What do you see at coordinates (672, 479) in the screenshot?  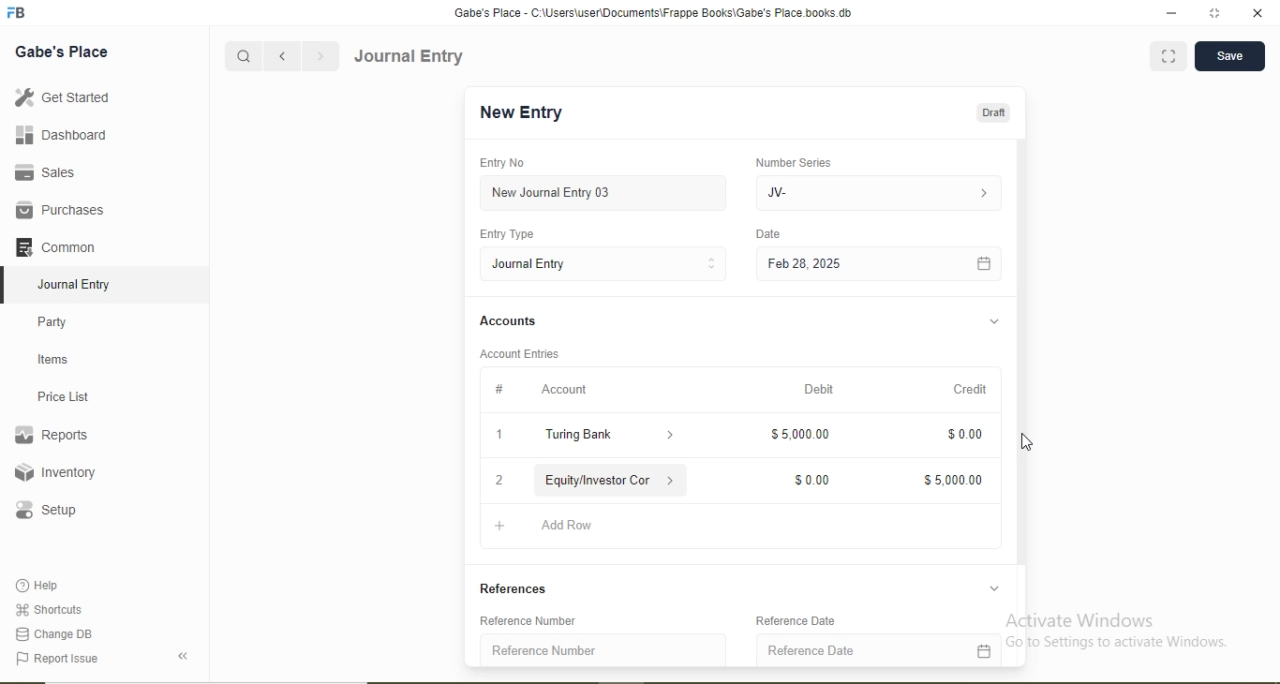 I see `Dropdown` at bounding box center [672, 479].